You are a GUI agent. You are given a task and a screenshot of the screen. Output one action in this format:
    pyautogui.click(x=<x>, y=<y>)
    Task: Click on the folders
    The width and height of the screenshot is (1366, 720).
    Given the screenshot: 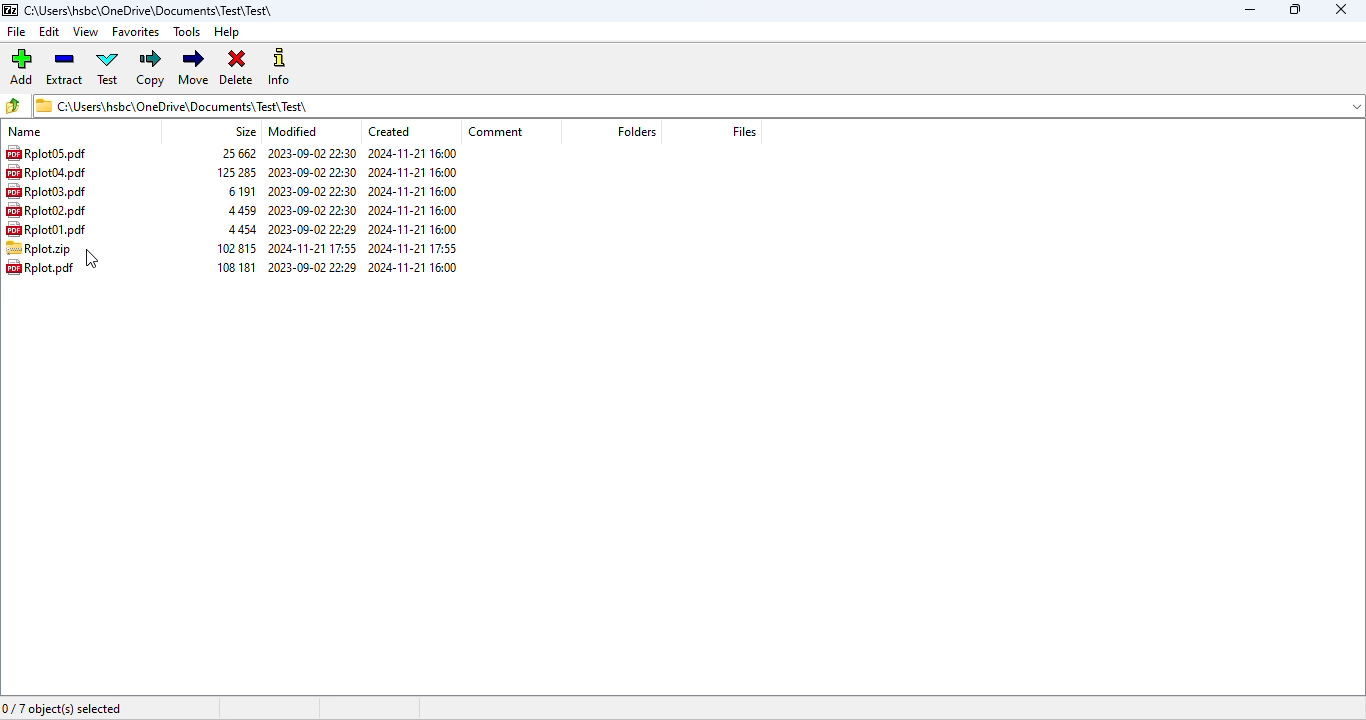 What is the action you would take?
    pyautogui.click(x=637, y=131)
    